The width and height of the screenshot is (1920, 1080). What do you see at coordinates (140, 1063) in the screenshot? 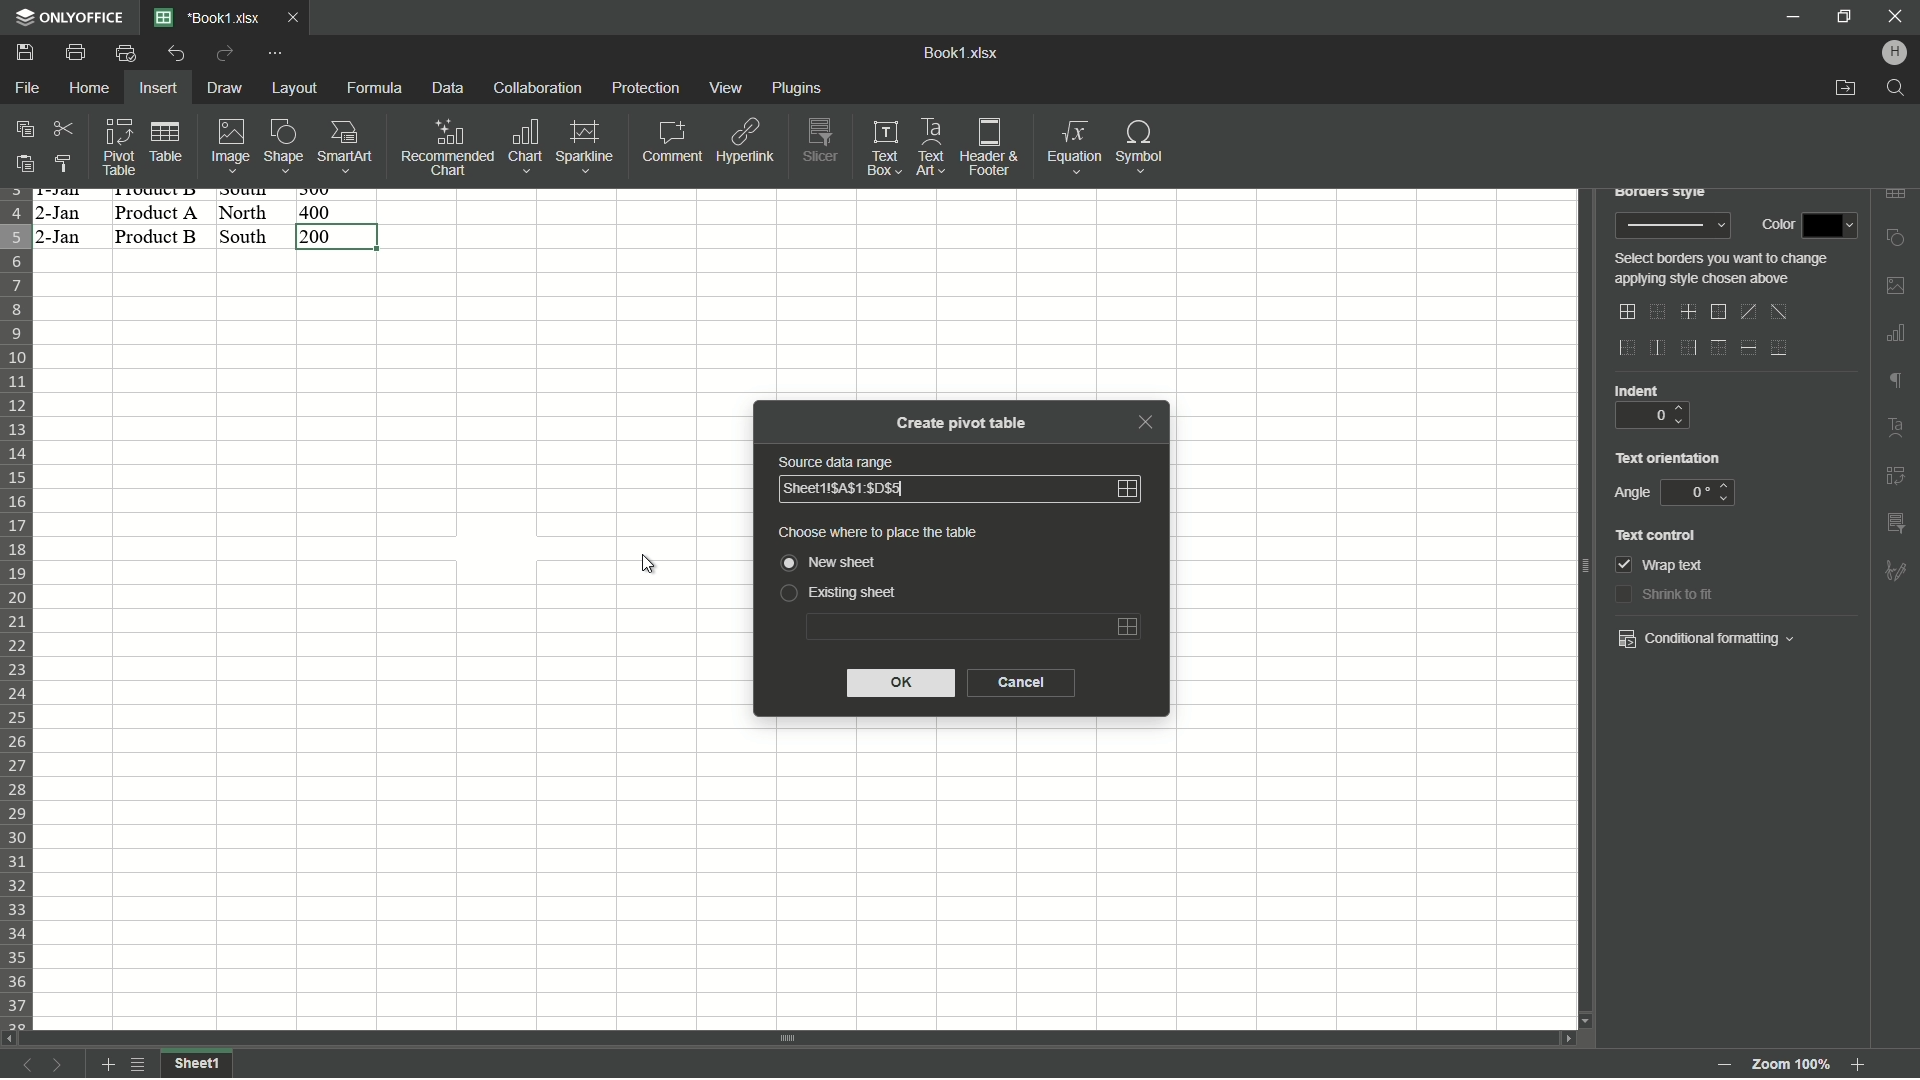
I see `list of sheets` at bounding box center [140, 1063].